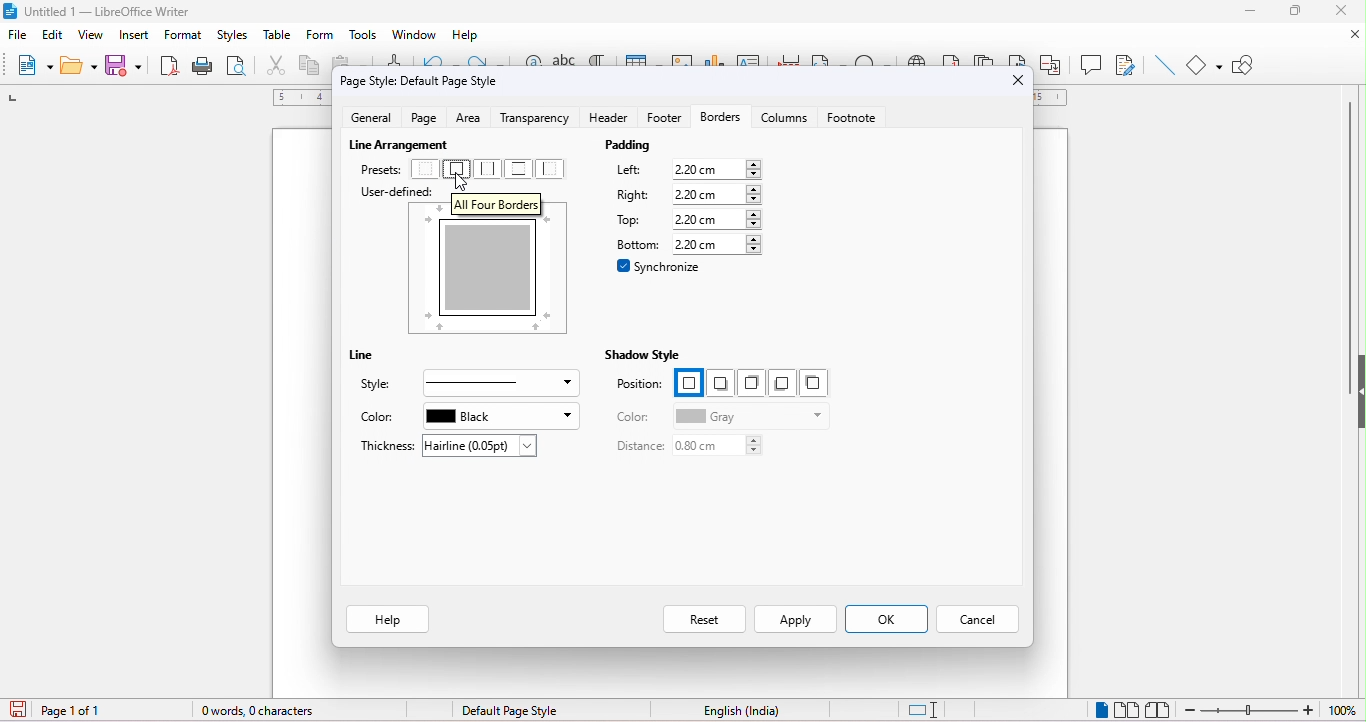  I want to click on new, so click(34, 68).